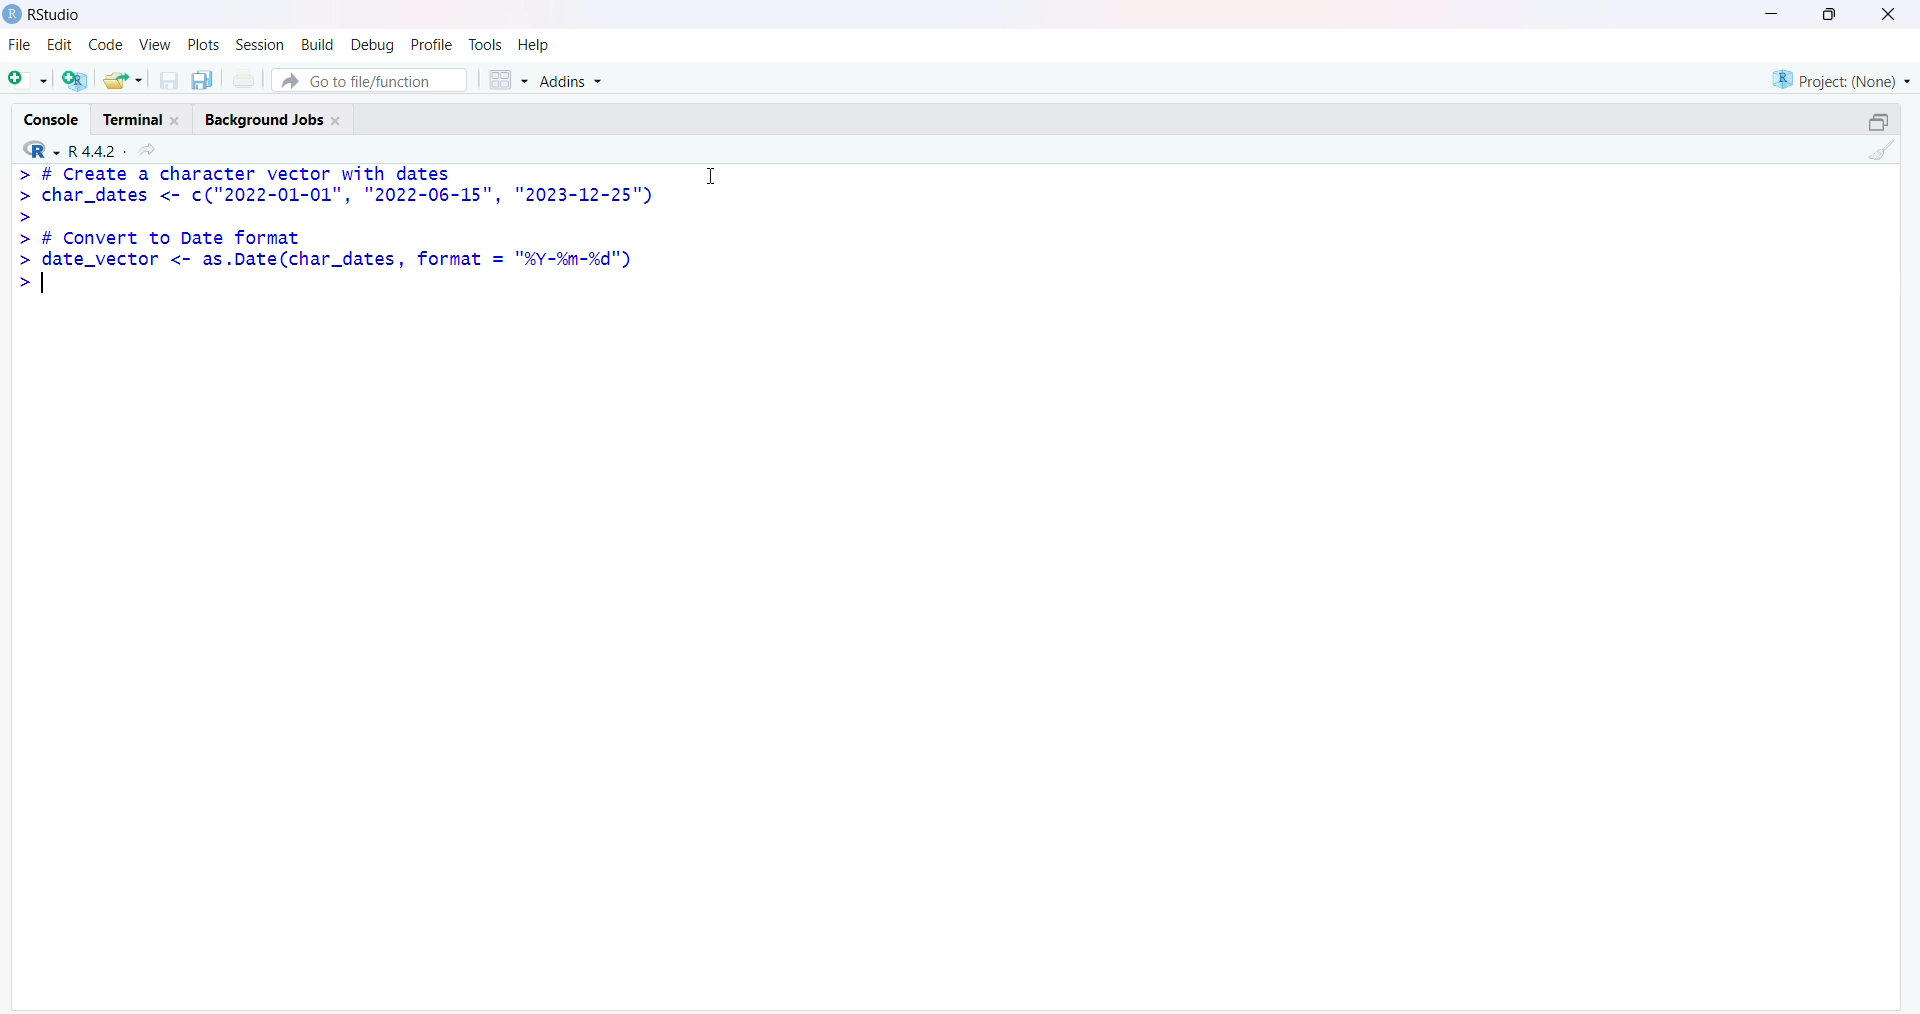 The width and height of the screenshot is (1920, 1014). I want to click on Profile, so click(430, 42).